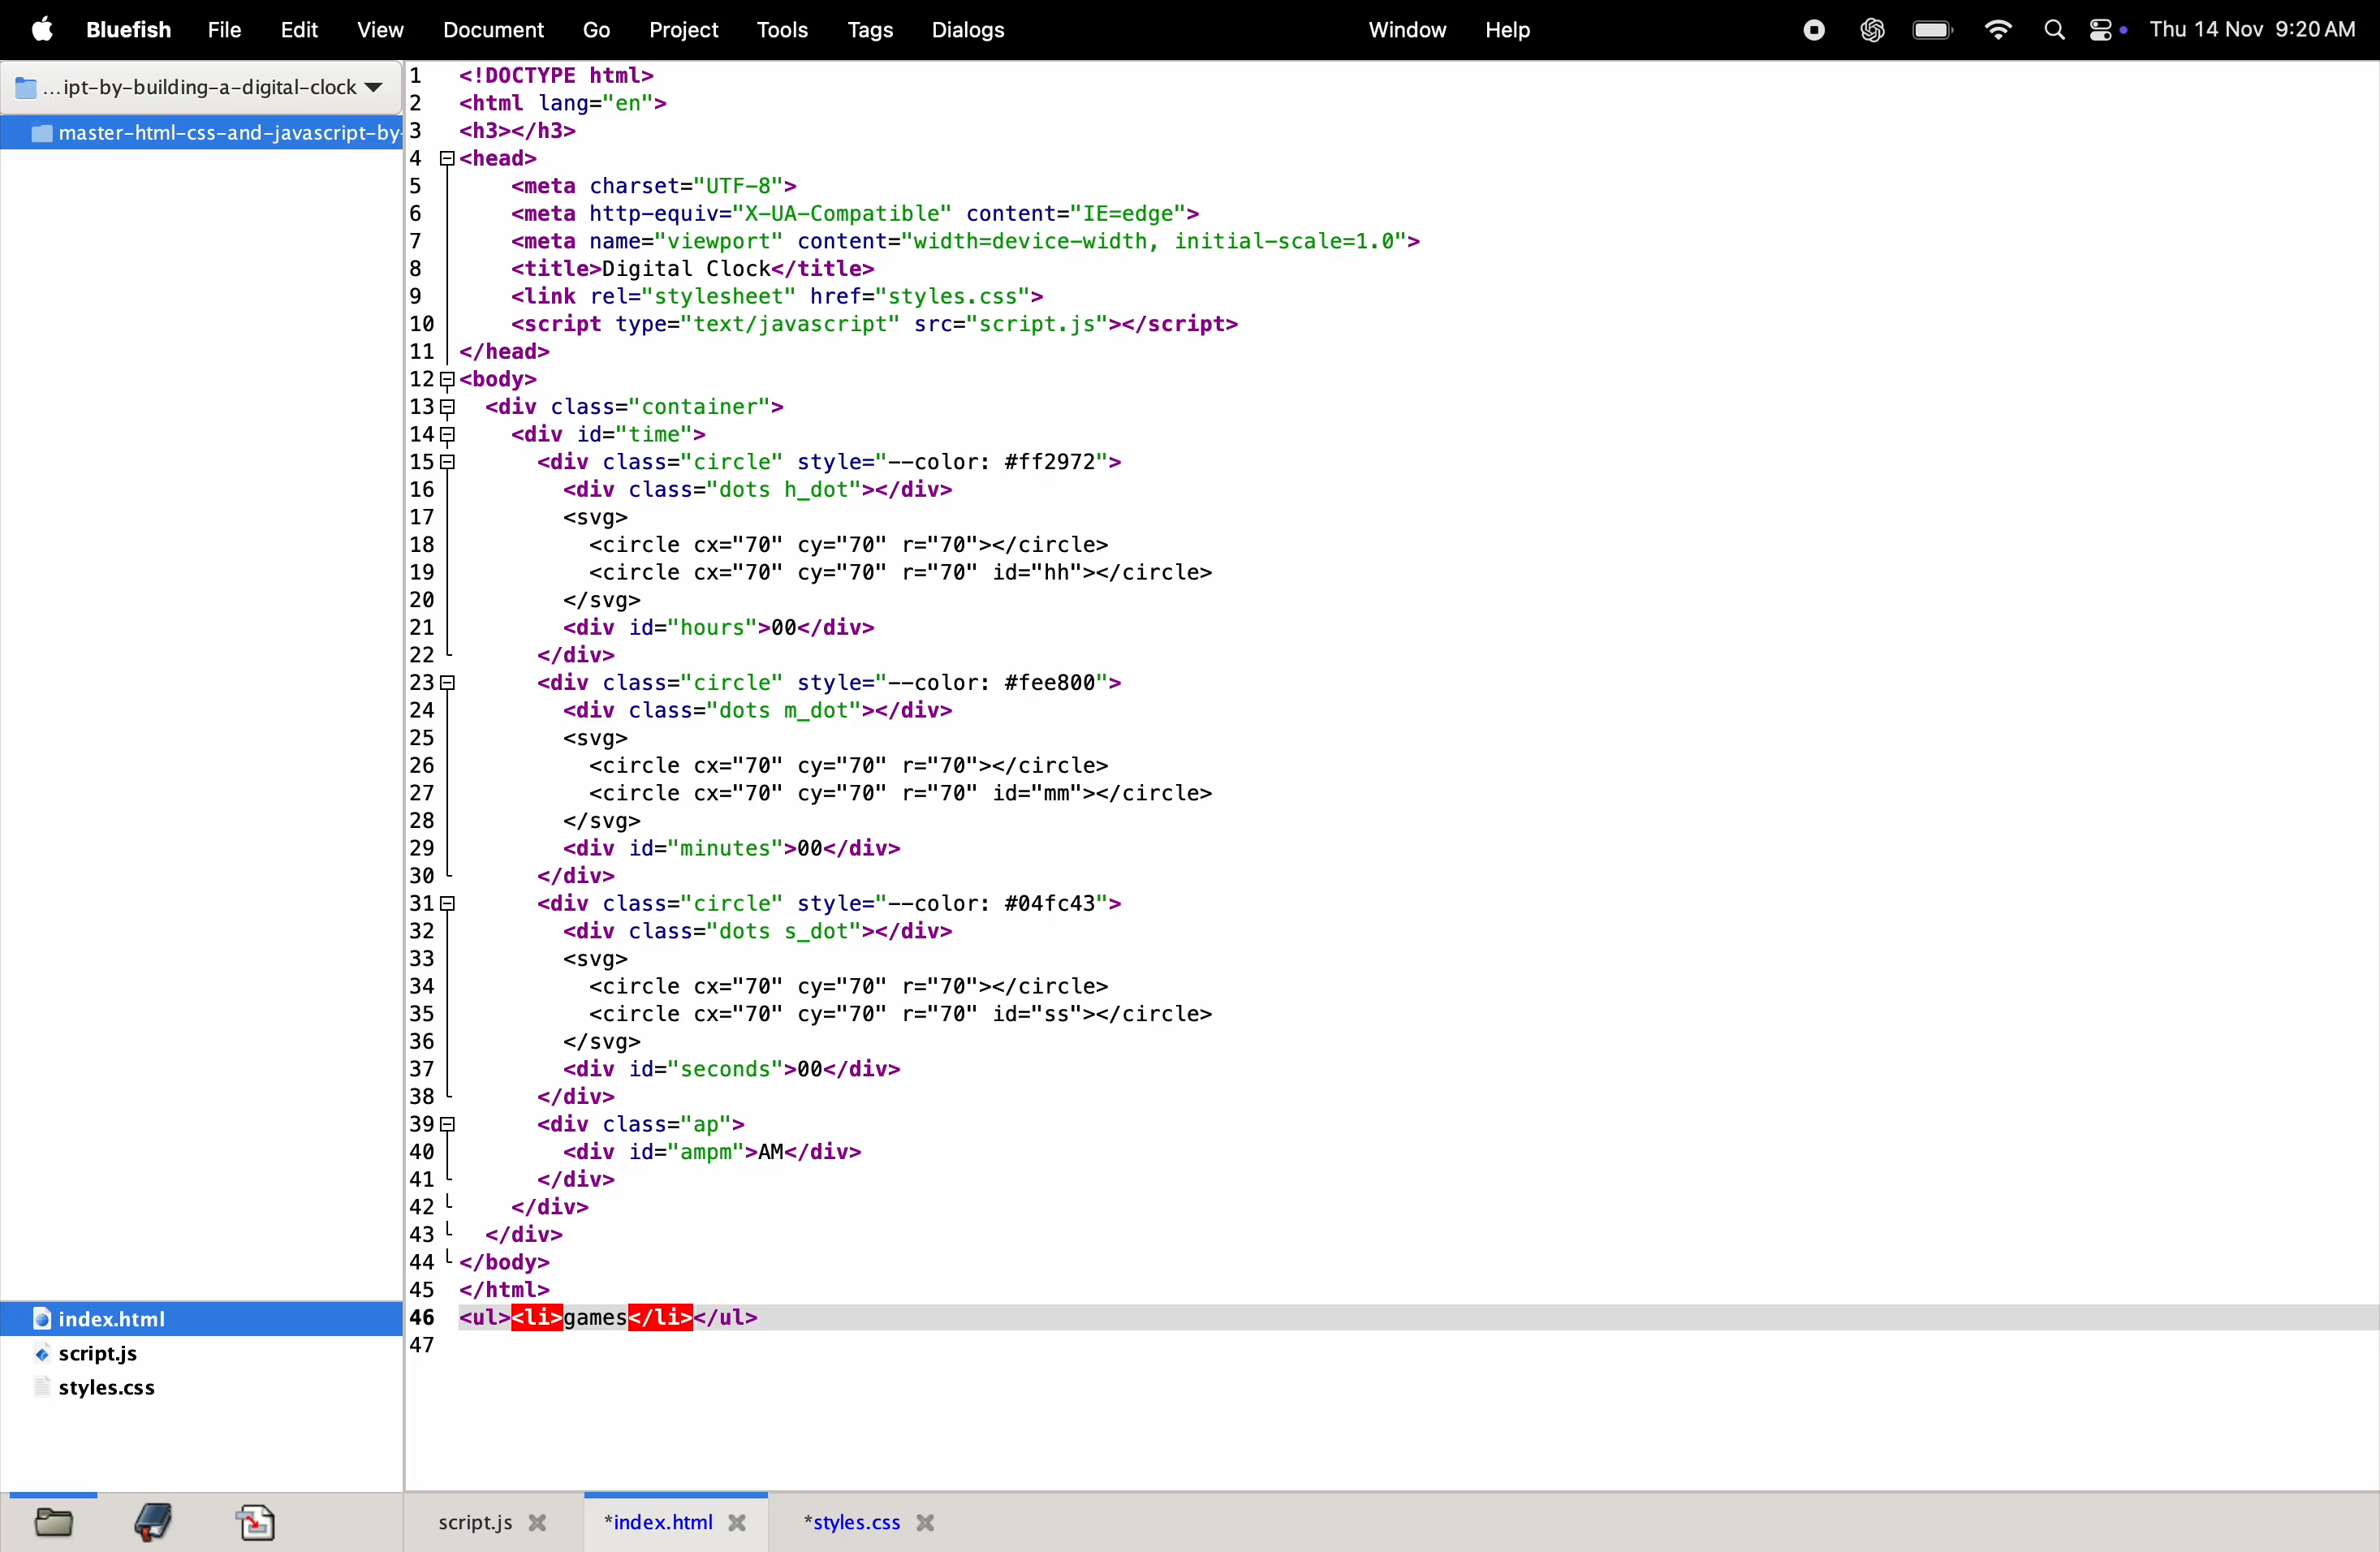 Image resolution: width=2380 pixels, height=1552 pixels. I want to click on master, so click(200, 133).